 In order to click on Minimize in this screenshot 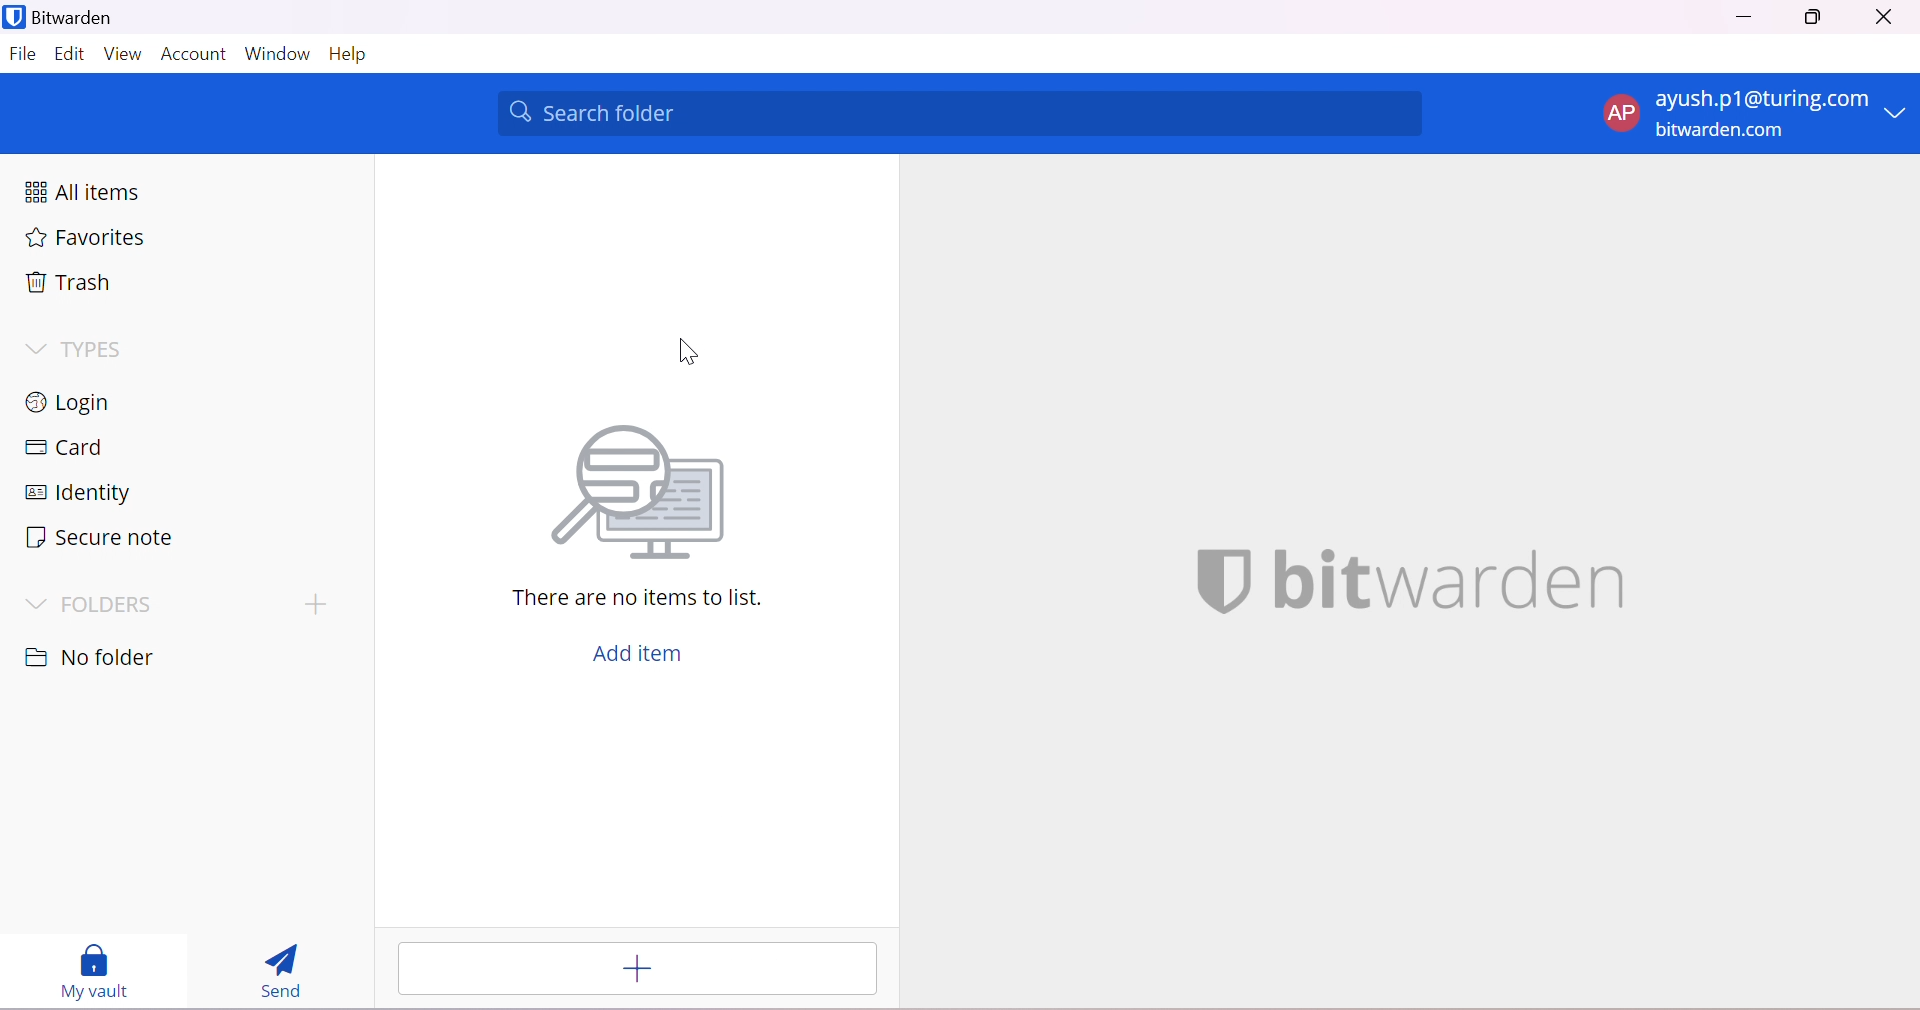, I will do `click(1744, 15)`.